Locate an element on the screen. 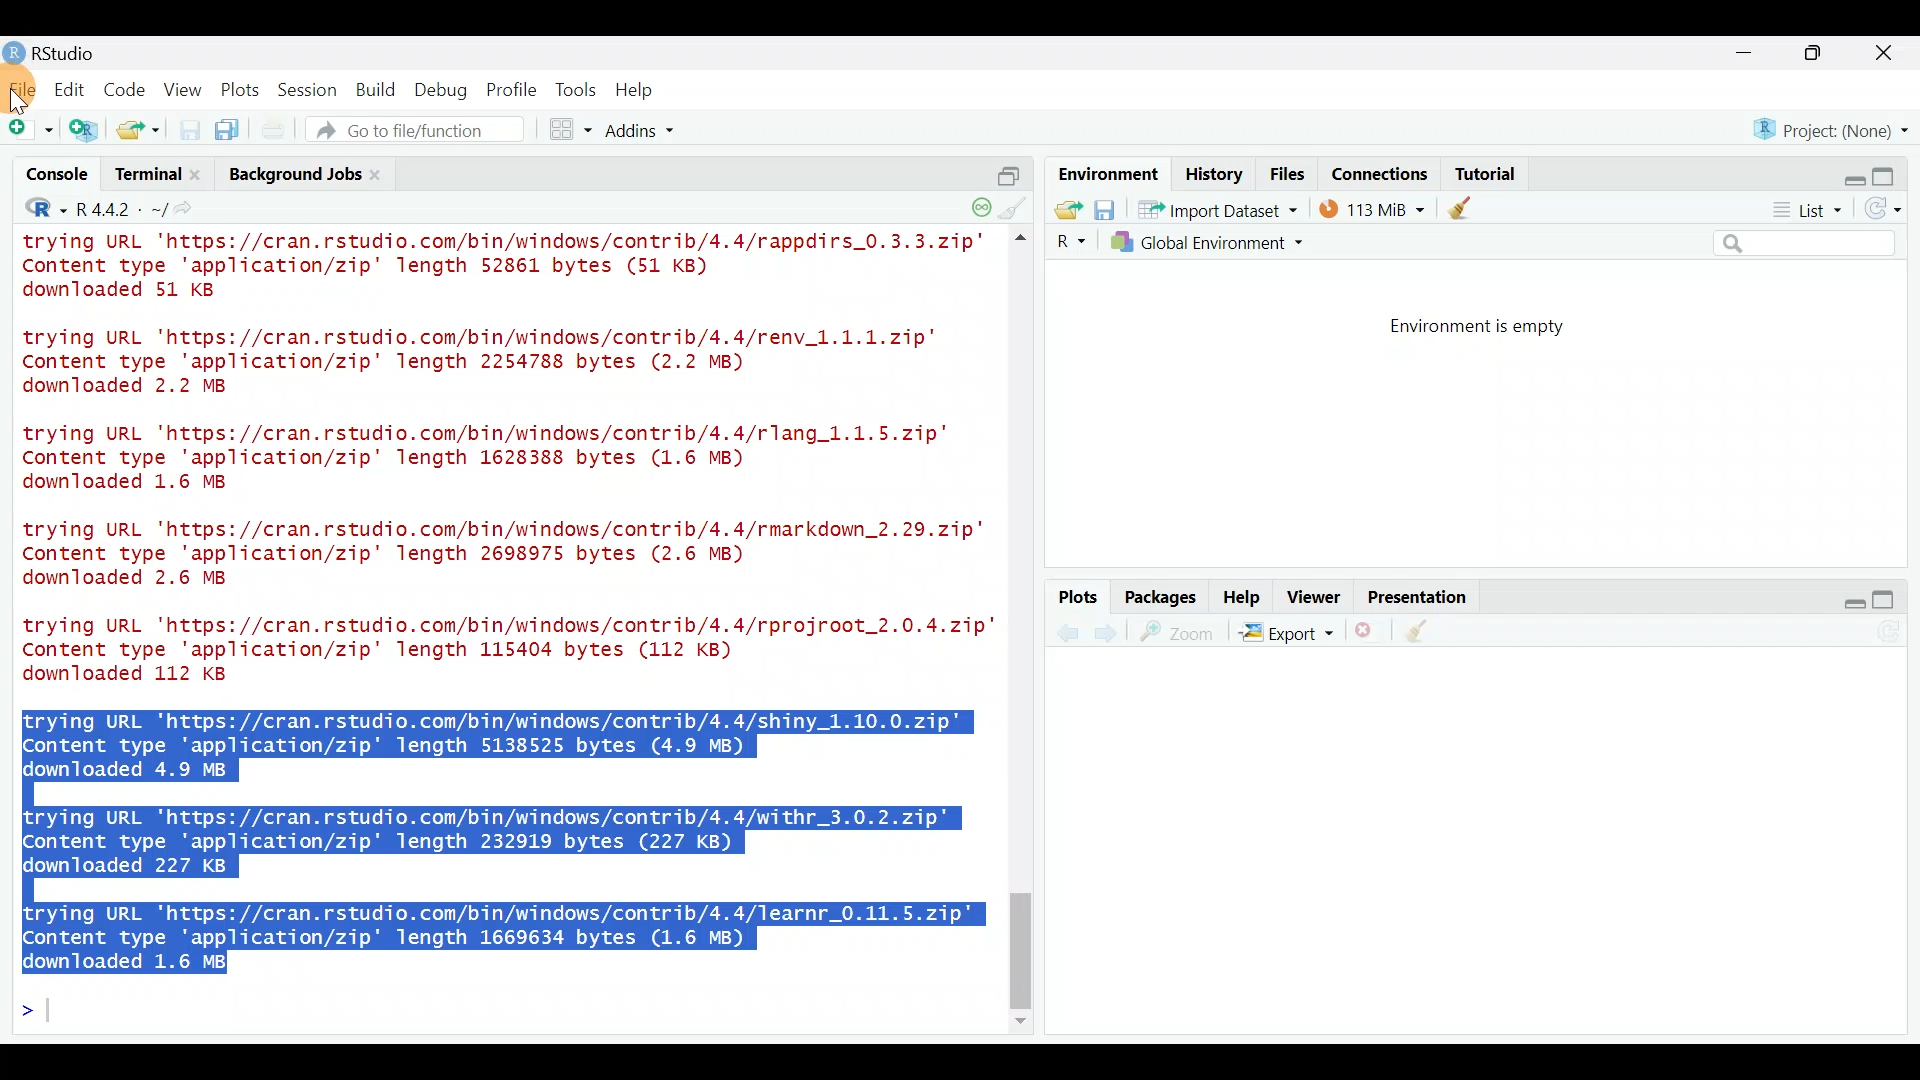 This screenshot has width=1920, height=1080. minimize is located at coordinates (1754, 54).